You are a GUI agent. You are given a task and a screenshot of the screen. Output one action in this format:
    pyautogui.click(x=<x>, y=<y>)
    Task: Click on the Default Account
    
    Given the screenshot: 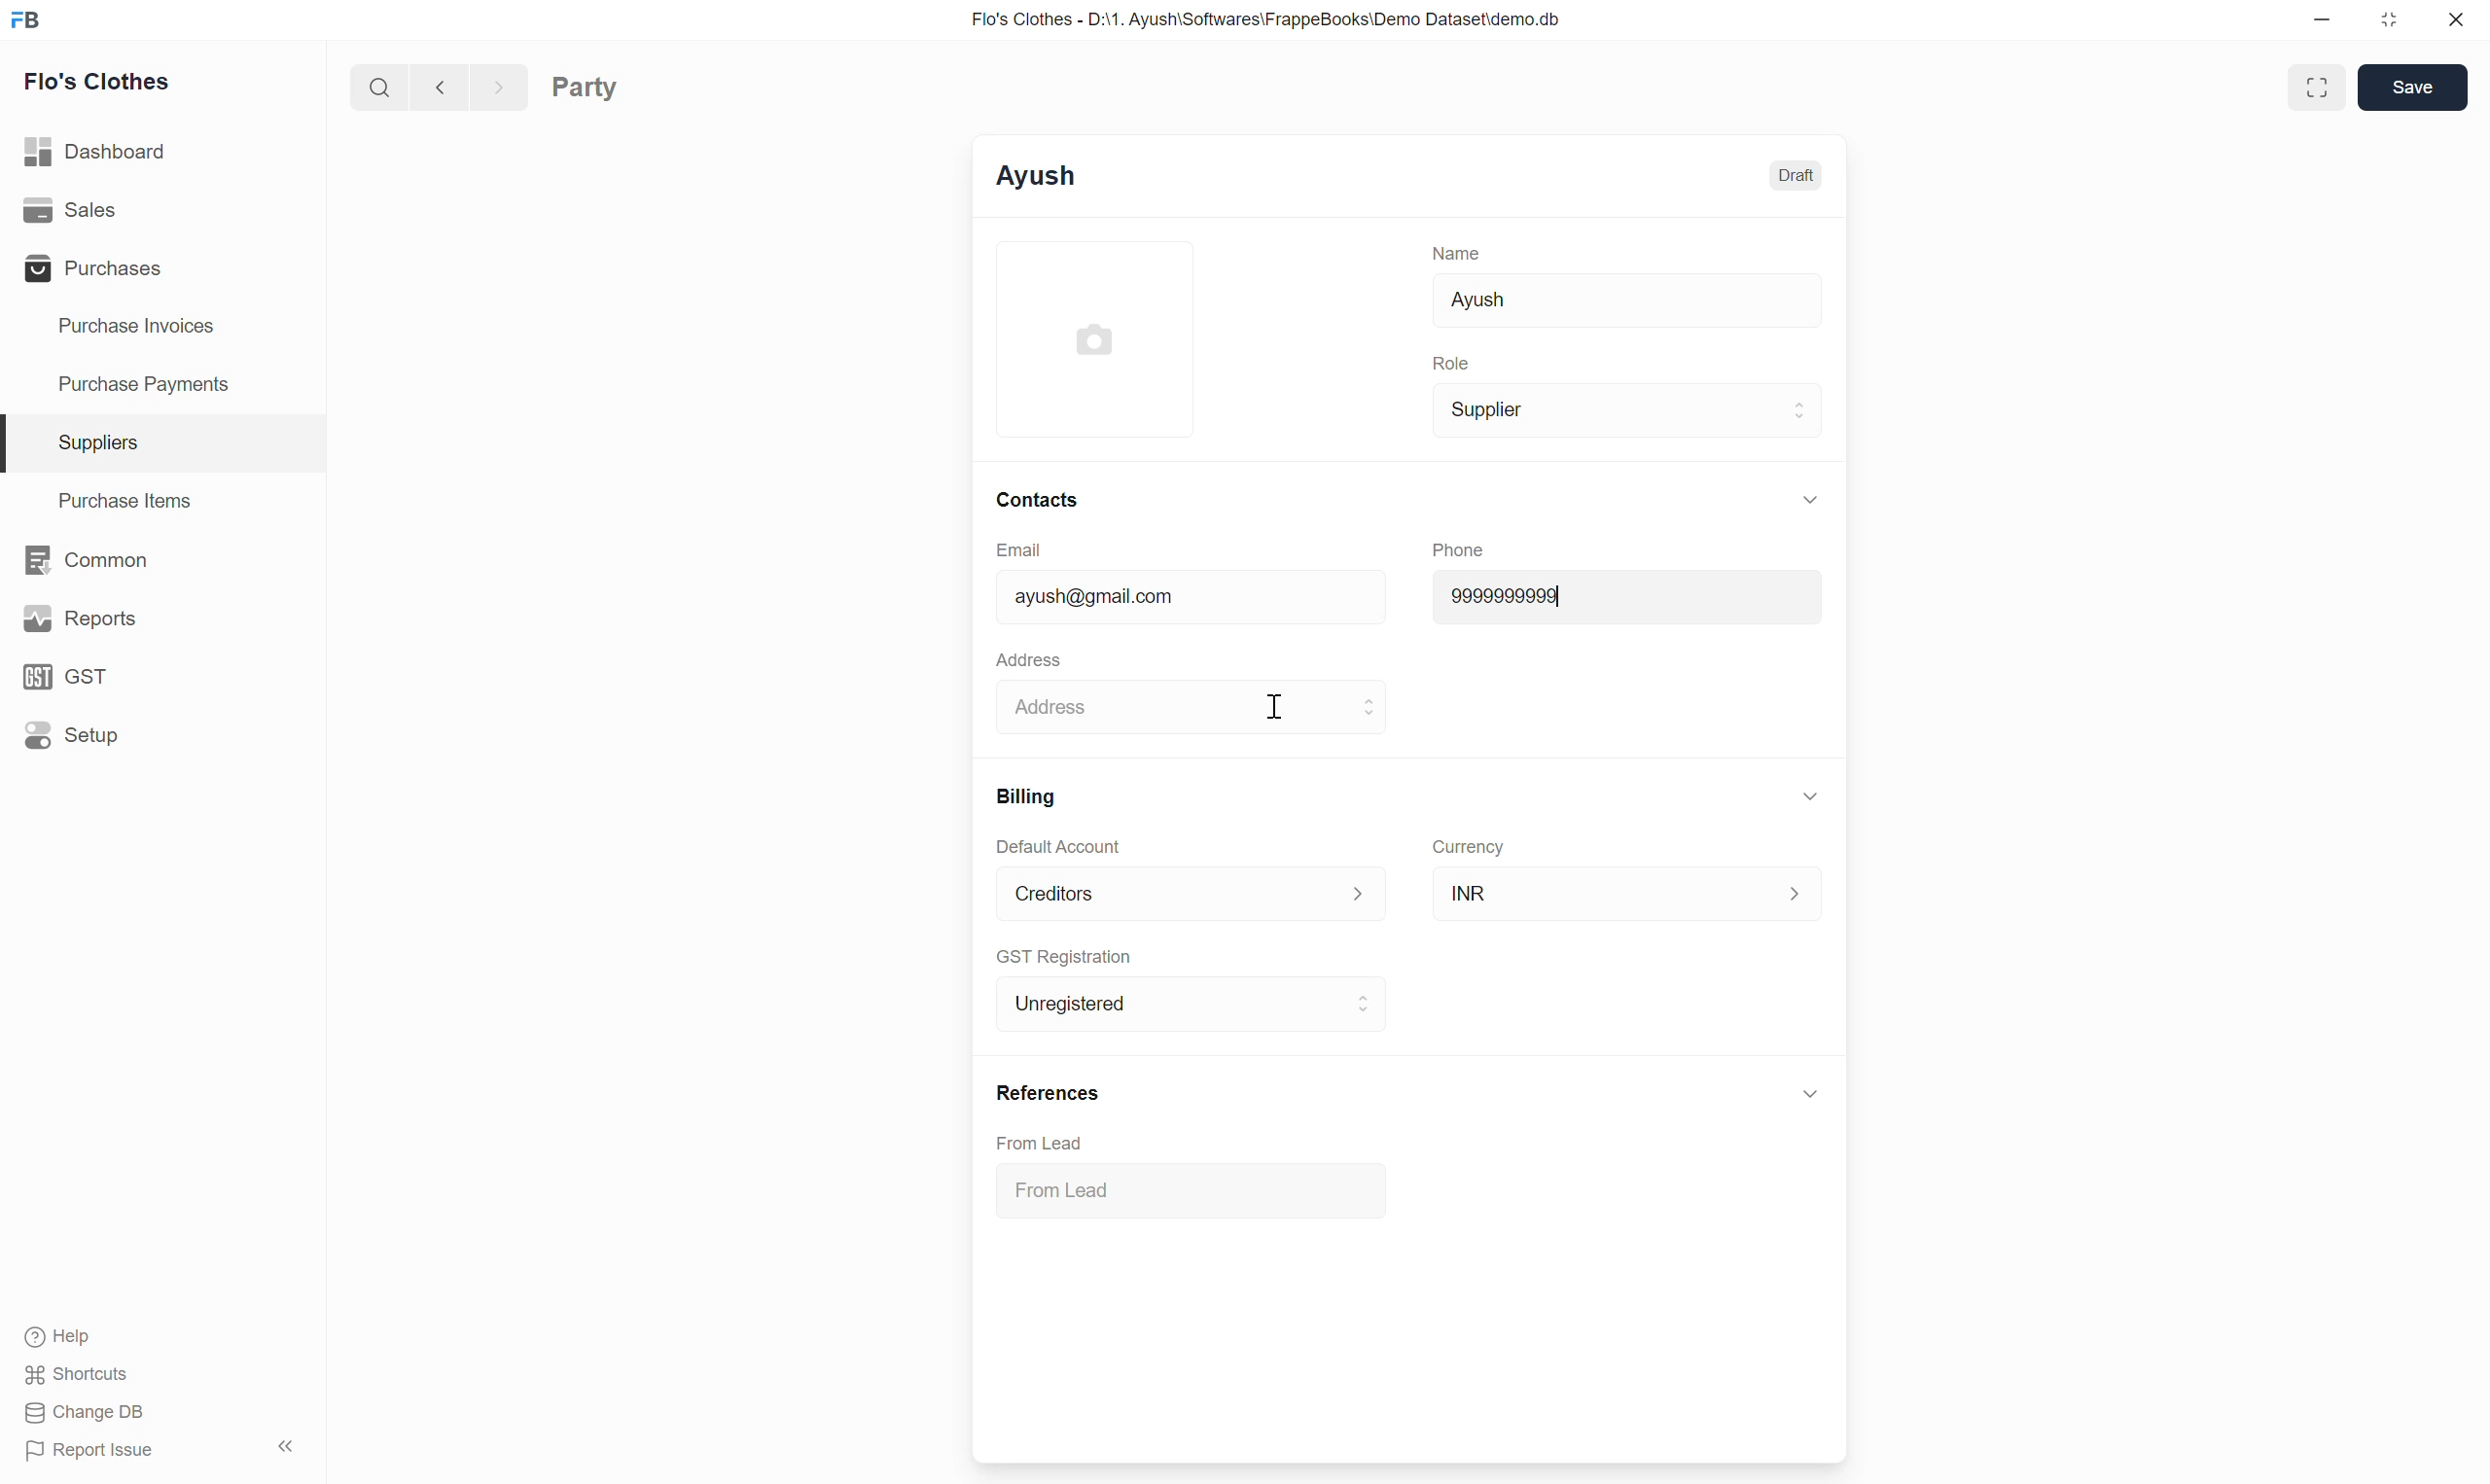 What is the action you would take?
    pyautogui.click(x=1193, y=894)
    